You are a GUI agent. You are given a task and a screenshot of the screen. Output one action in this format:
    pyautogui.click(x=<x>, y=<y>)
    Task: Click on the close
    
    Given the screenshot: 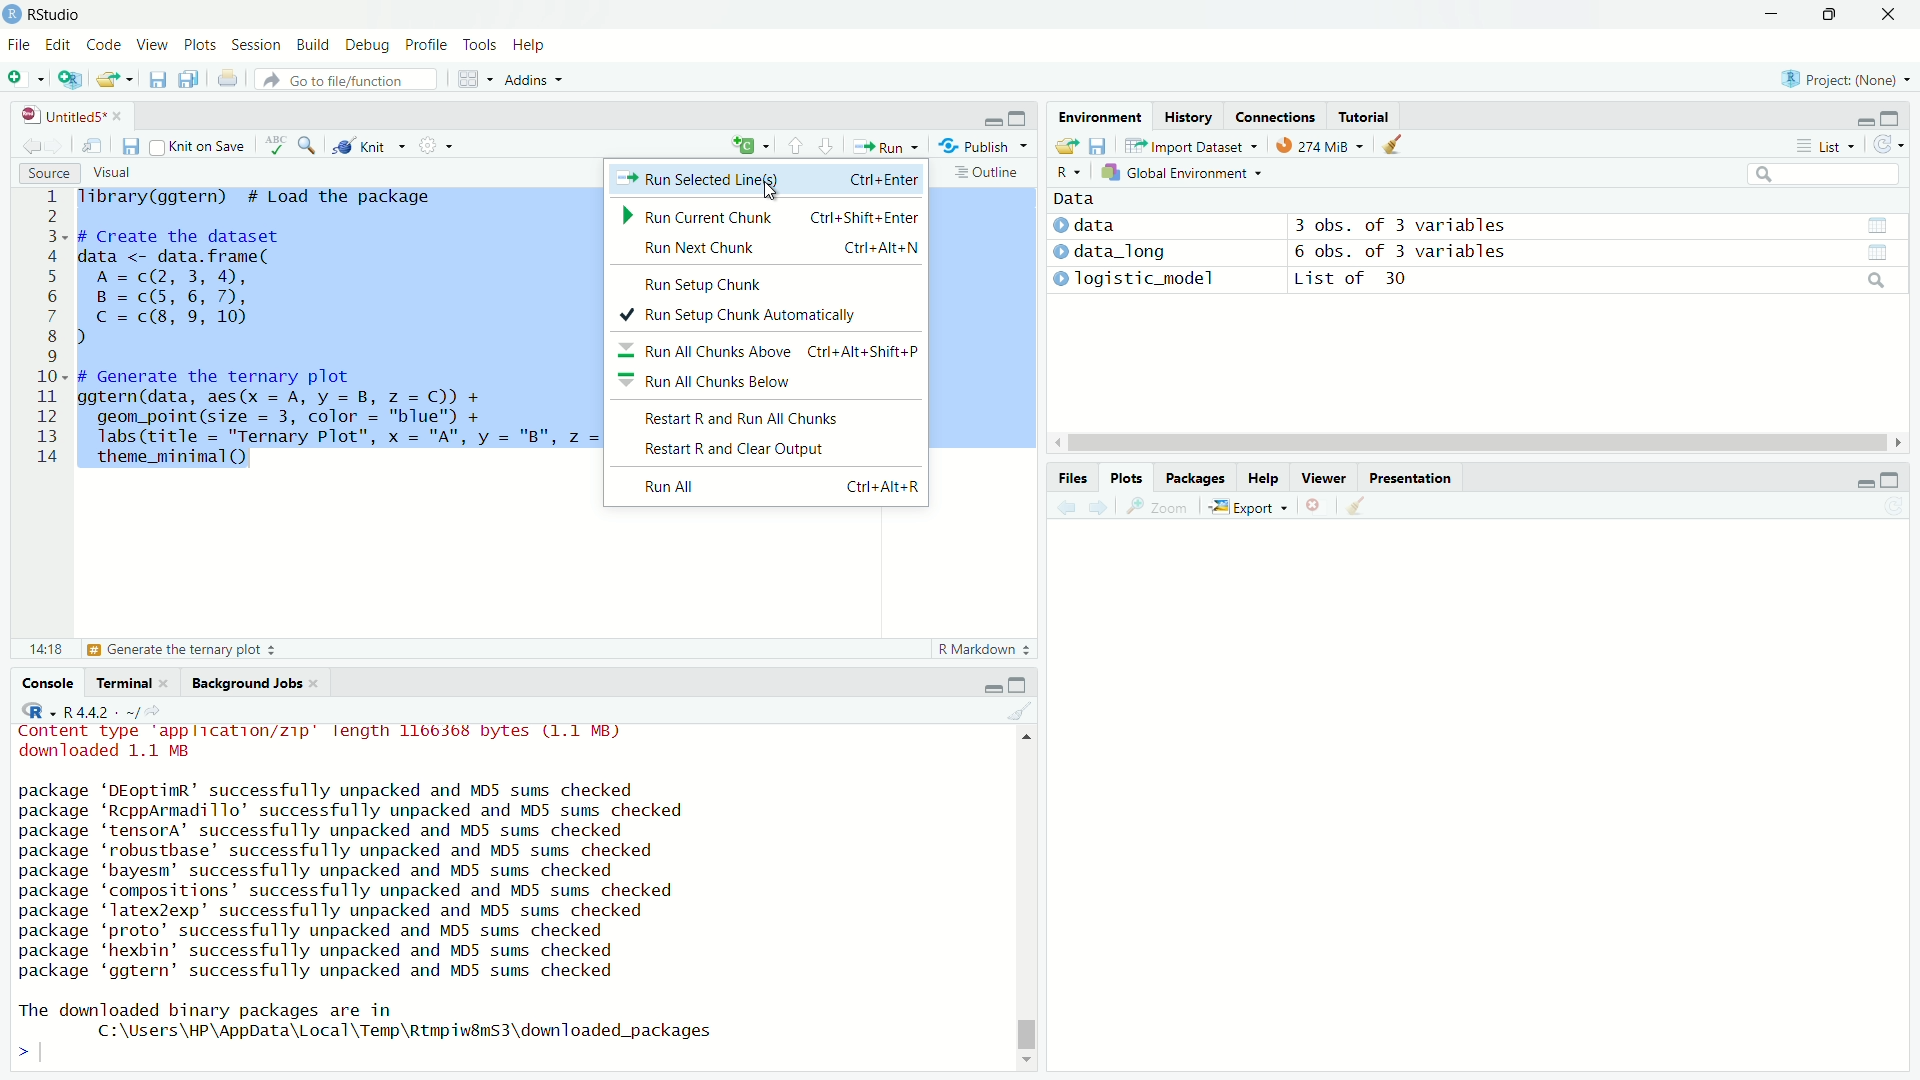 What is the action you would take?
    pyautogui.click(x=1311, y=507)
    